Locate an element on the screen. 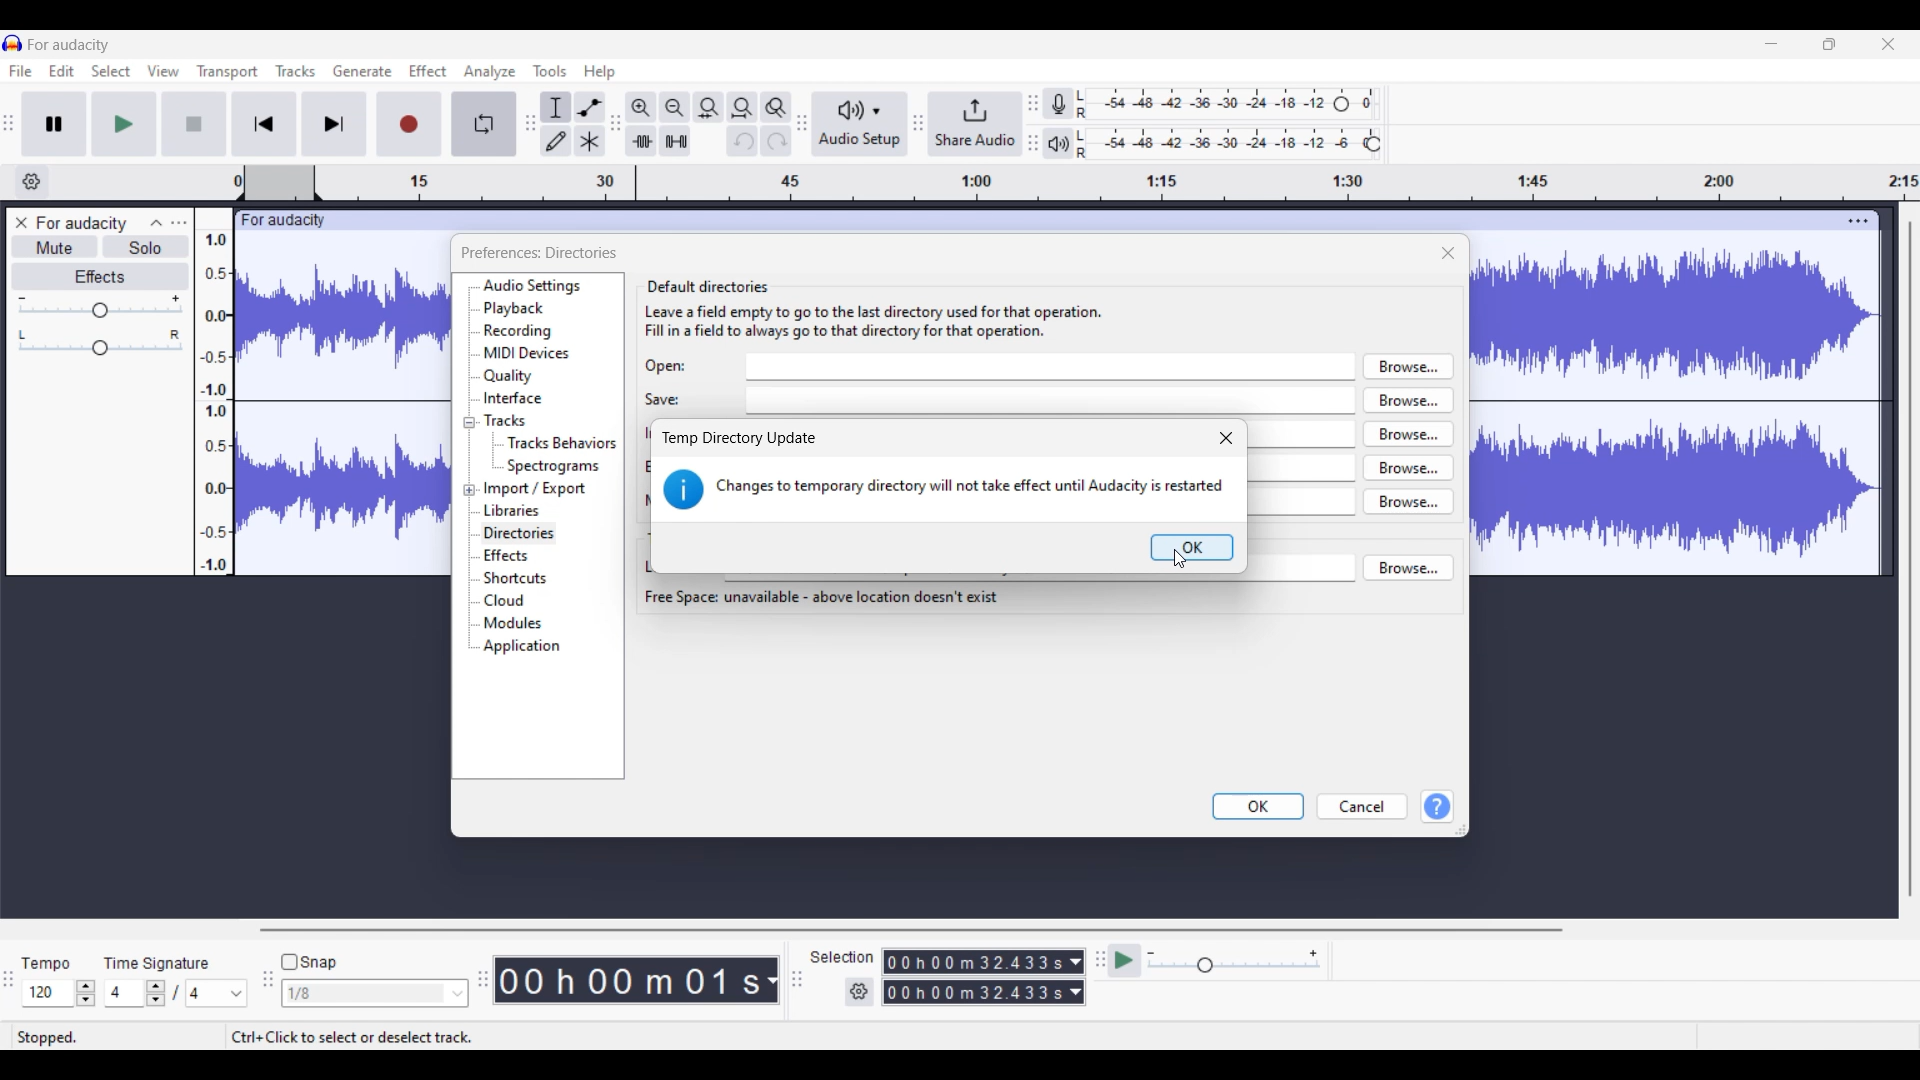 Image resolution: width=1920 pixels, height=1080 pixels. Play at speed/Play at speed once is located at coordinates (1125, 961).